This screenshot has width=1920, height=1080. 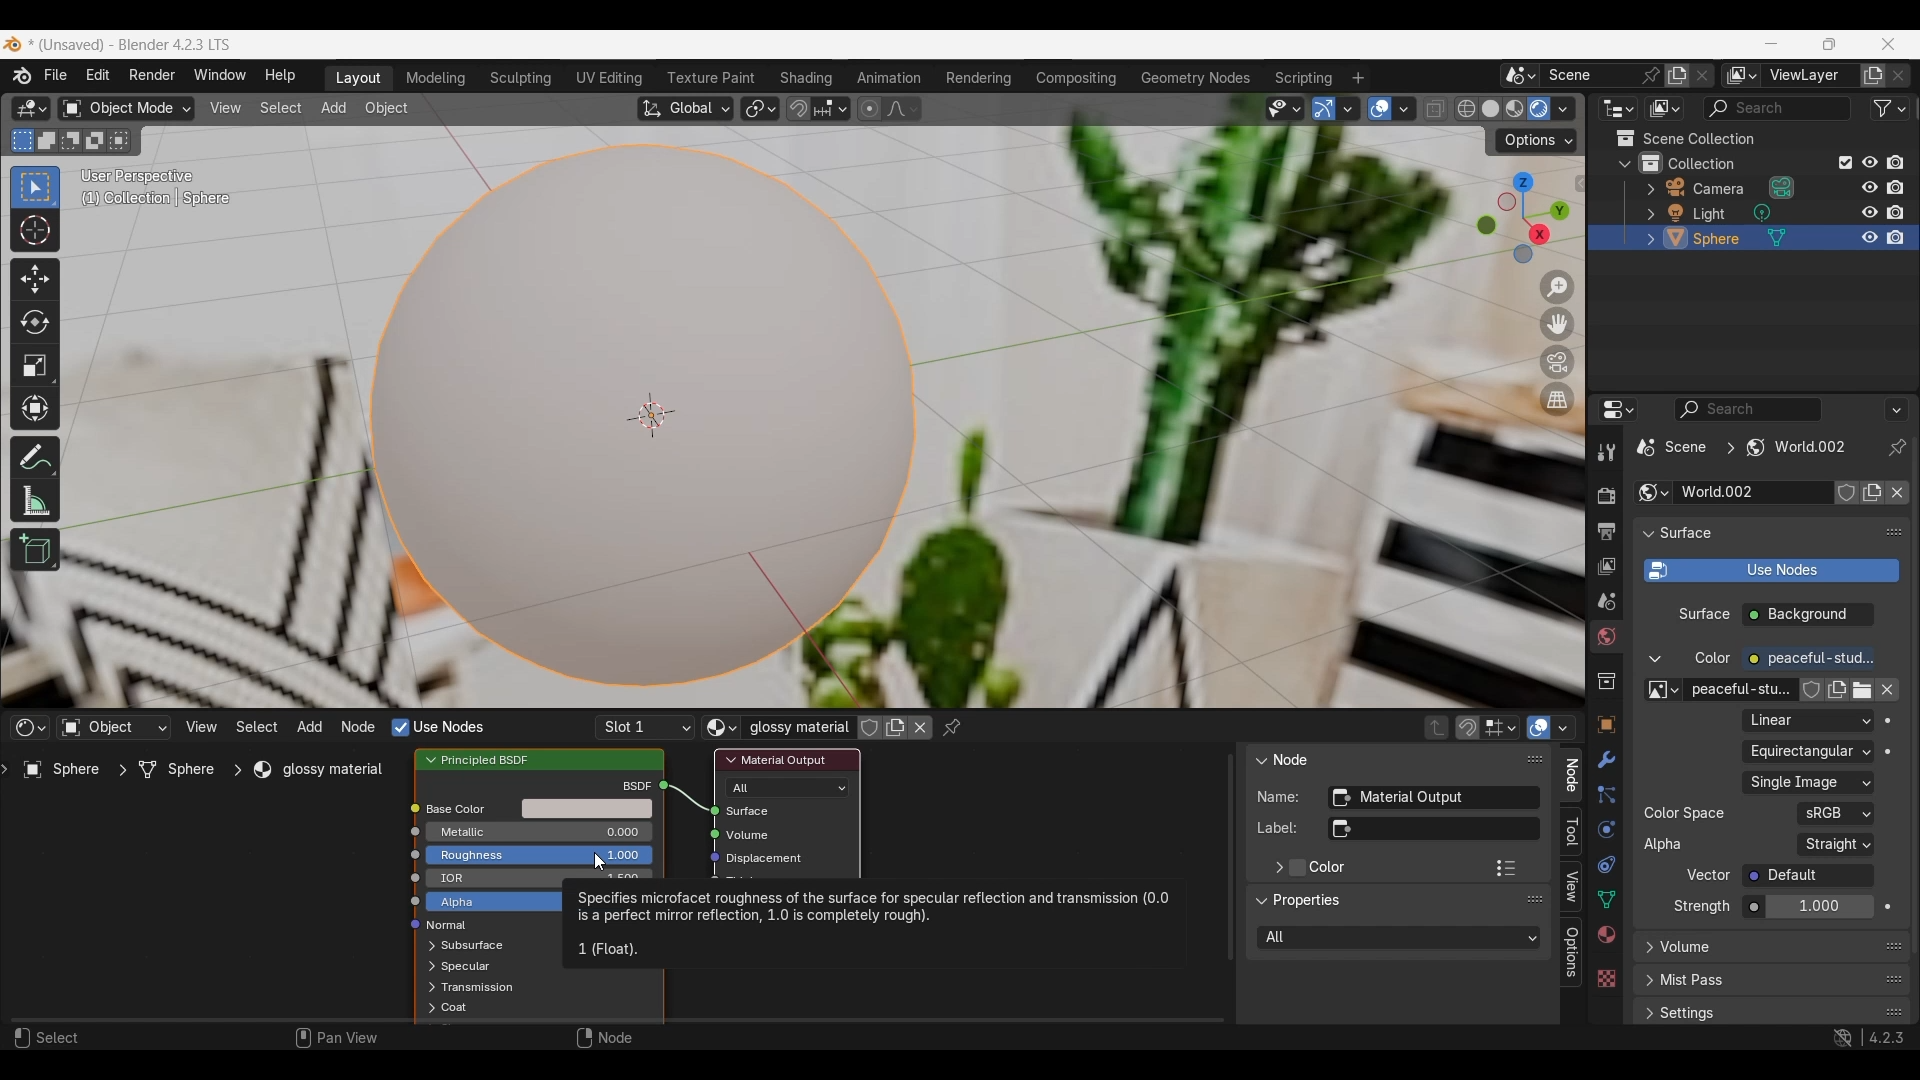 What do you see at coordinates (1750, 138) in the screenshot?
I see `Scene collection` at bounding box center [1750, 138].